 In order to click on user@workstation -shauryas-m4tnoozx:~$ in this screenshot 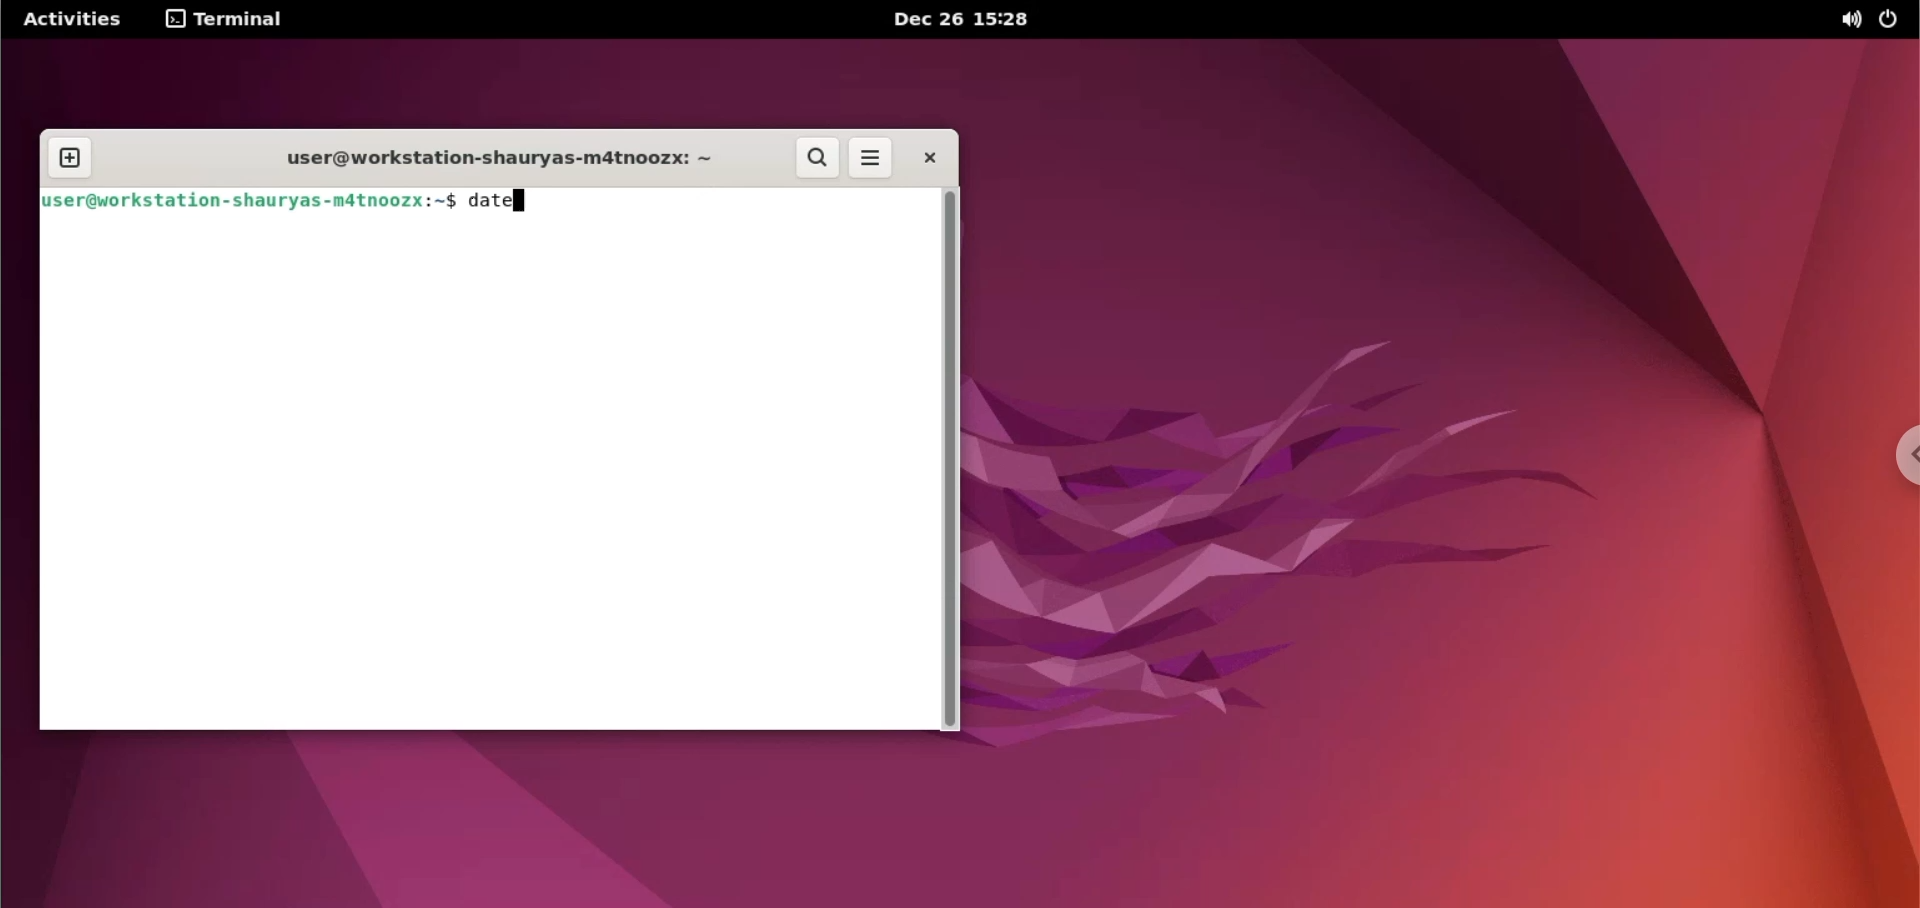, I will do `click(249, 201)`.